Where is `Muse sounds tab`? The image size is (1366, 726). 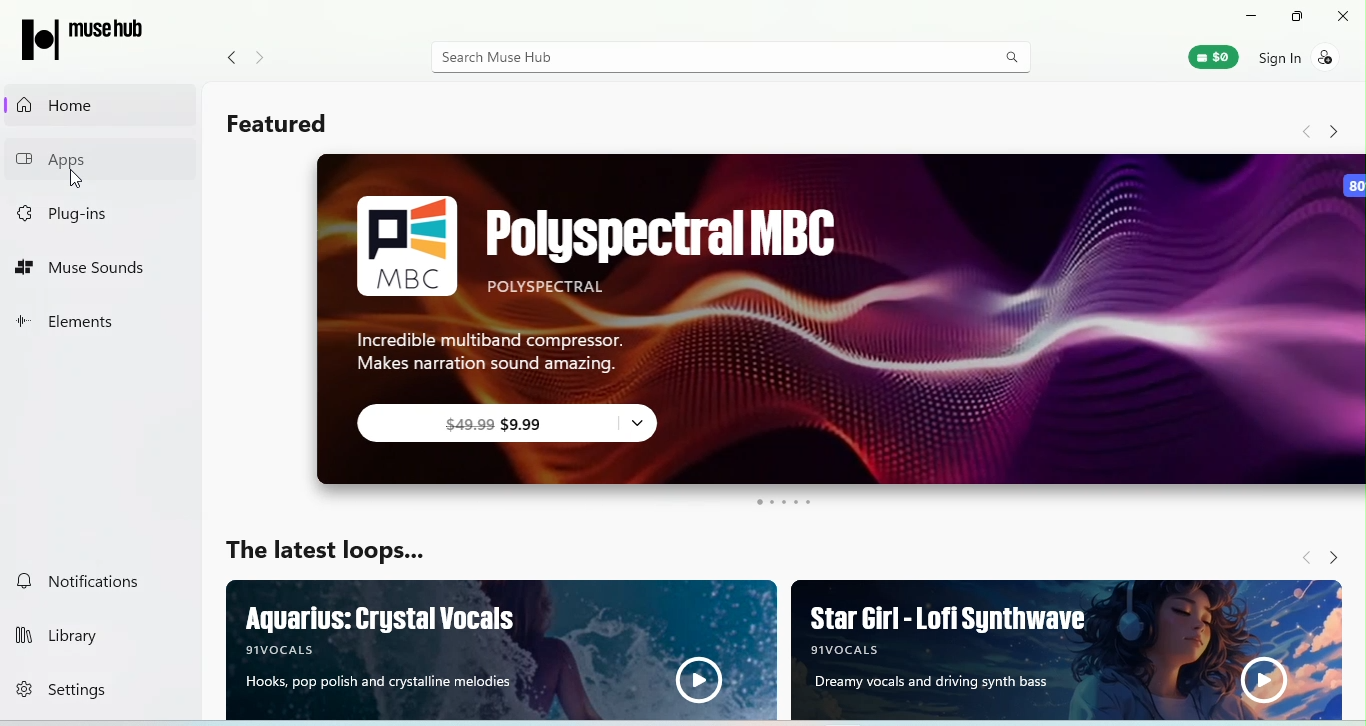 Muse sounds tab is located at coordinates (85, 268).